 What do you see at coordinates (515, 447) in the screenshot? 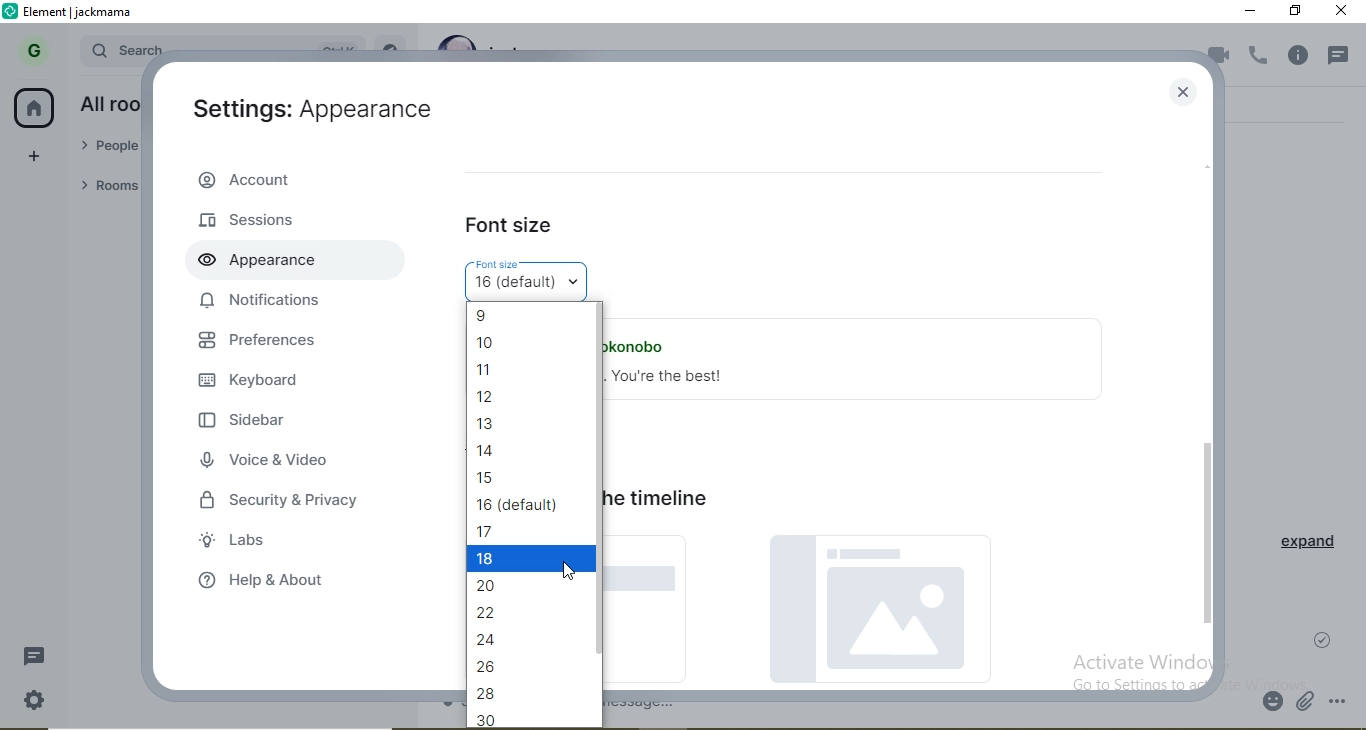
I see `14` at bounding box center [515, 447].